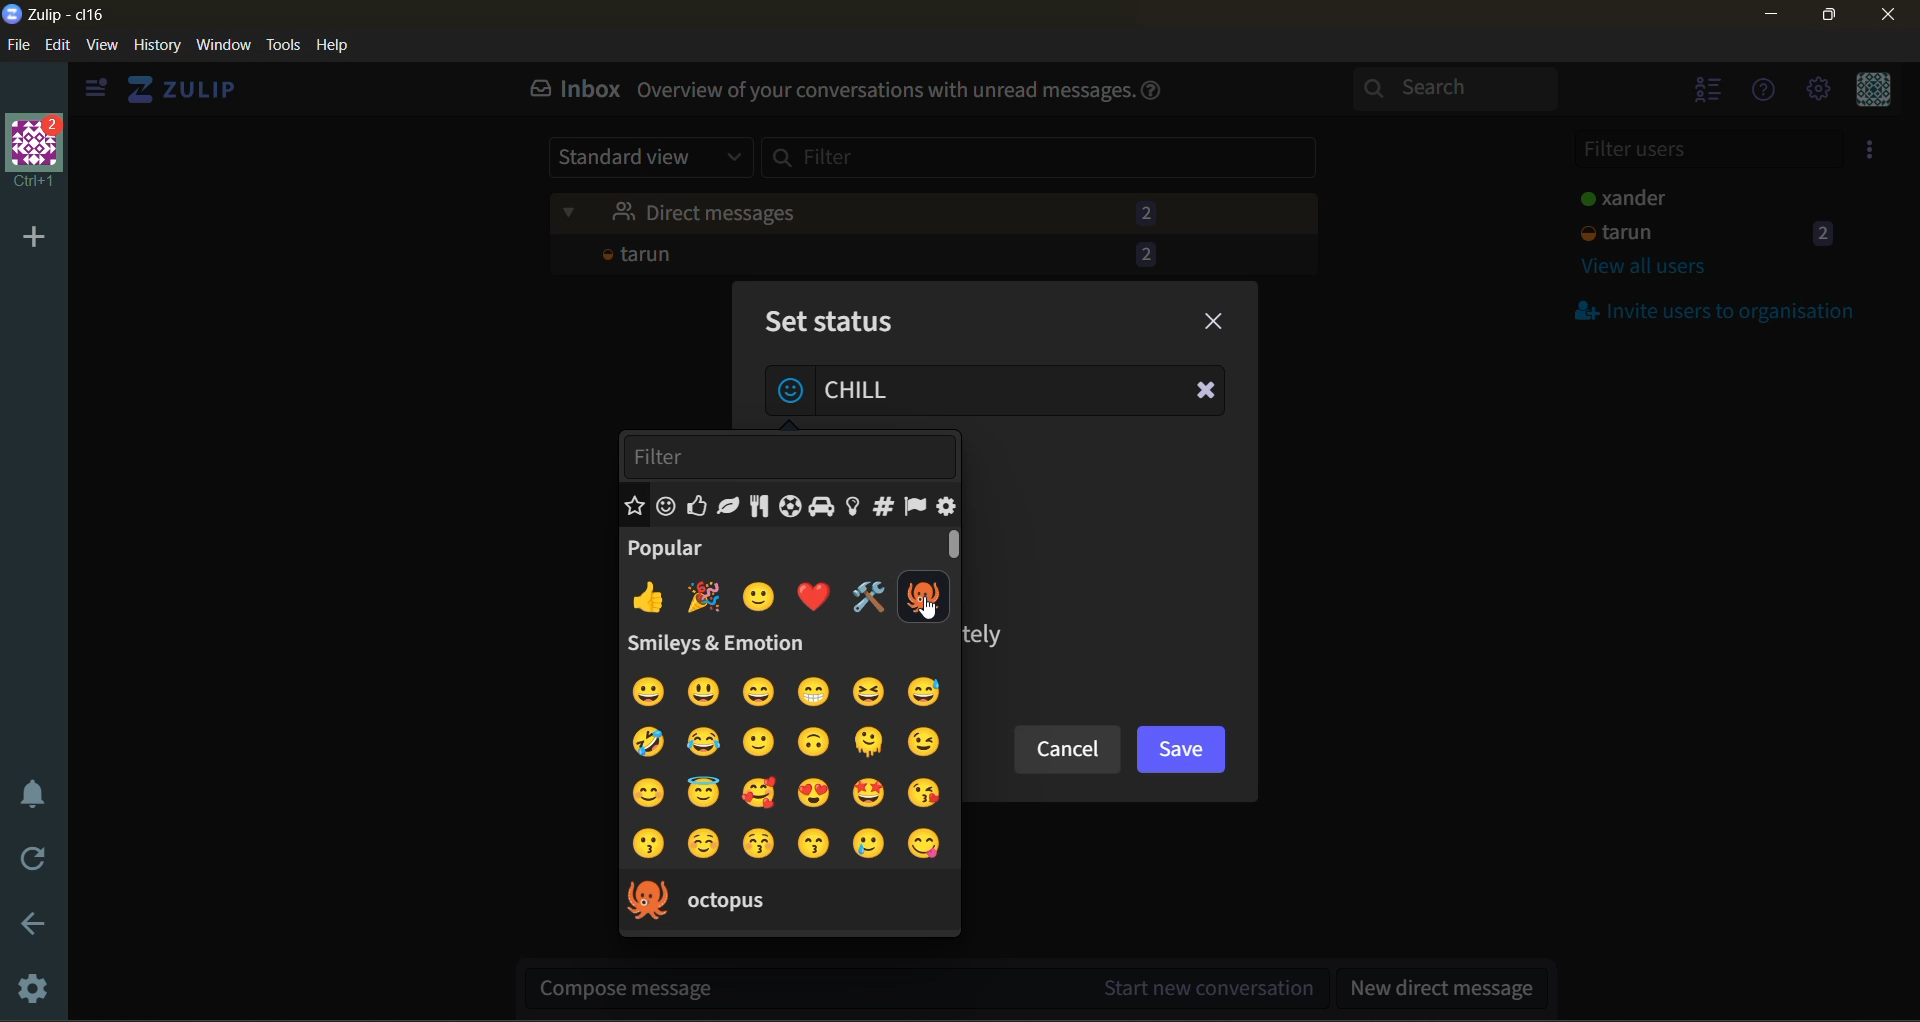  What do you see at coordinates (758, 505) in the screenshot?
I see `emoji` at bounding box center [758, 505].